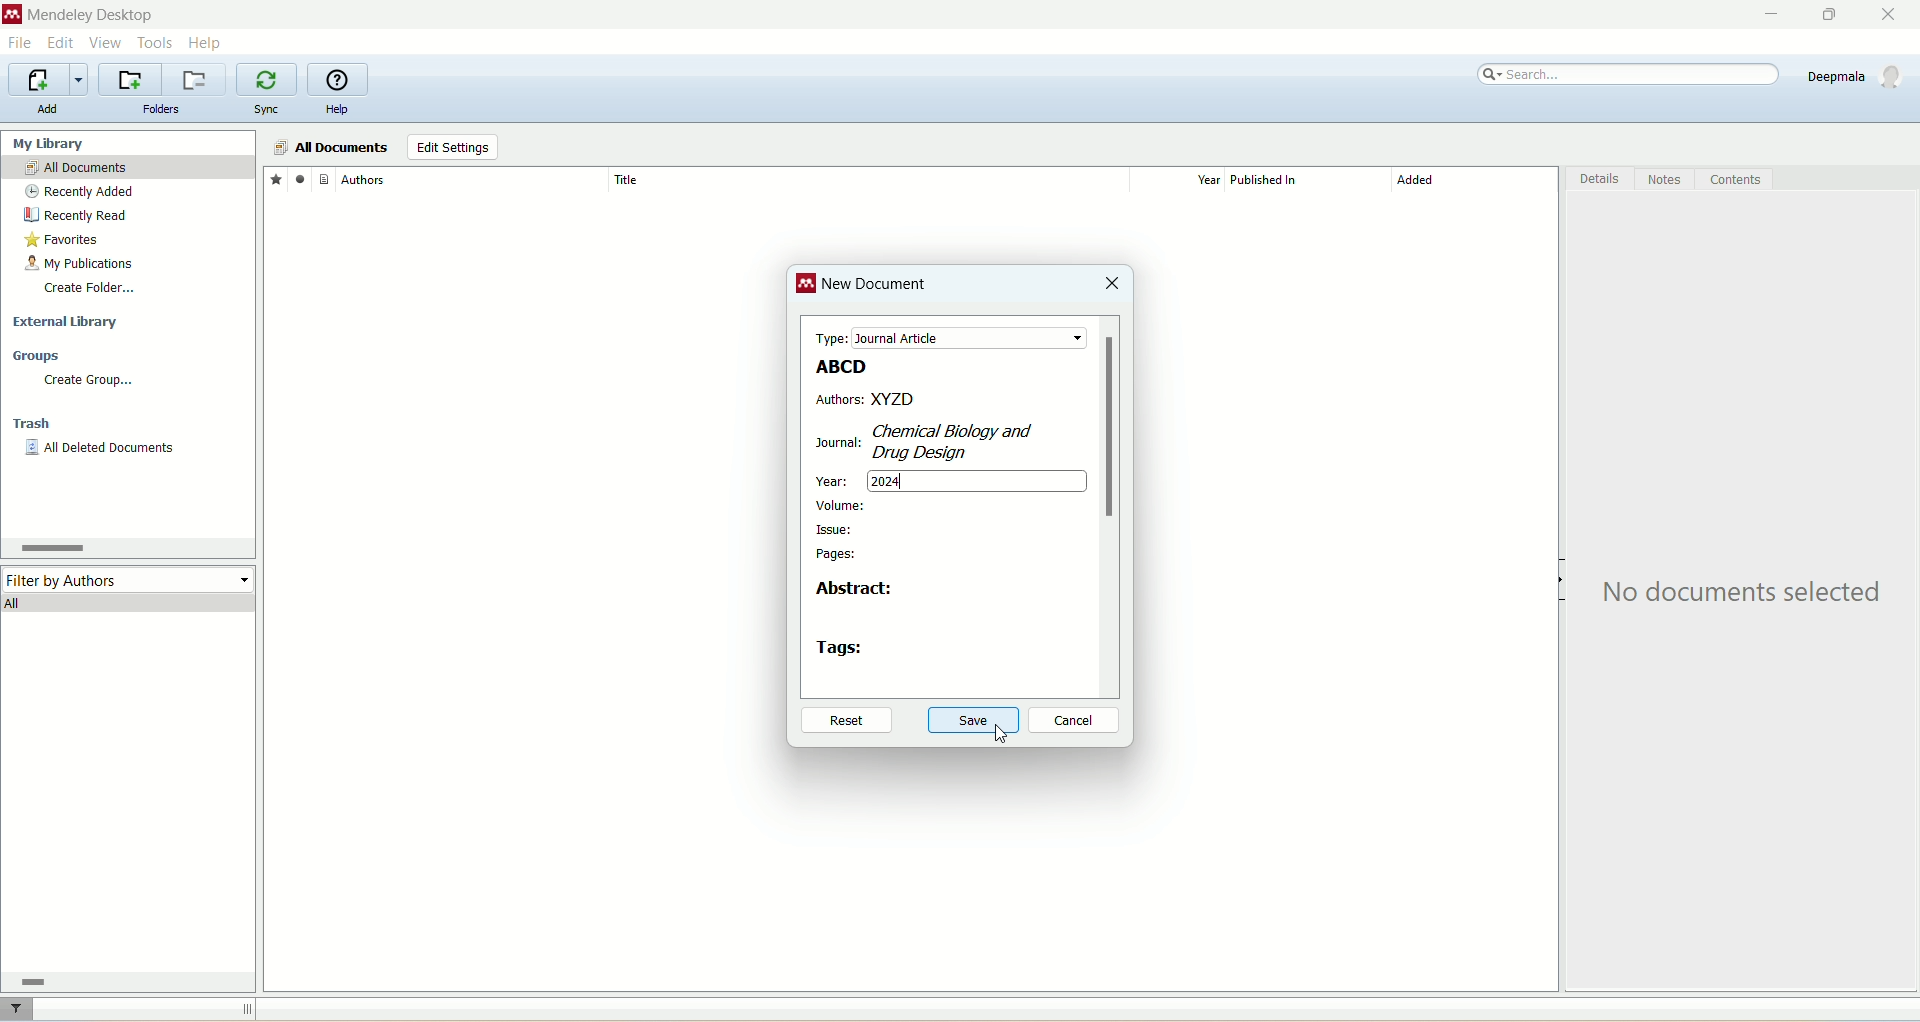 Image resolution: width=1920 pixels, height=1022 pixels. I want to click on add, so click(47, 109).